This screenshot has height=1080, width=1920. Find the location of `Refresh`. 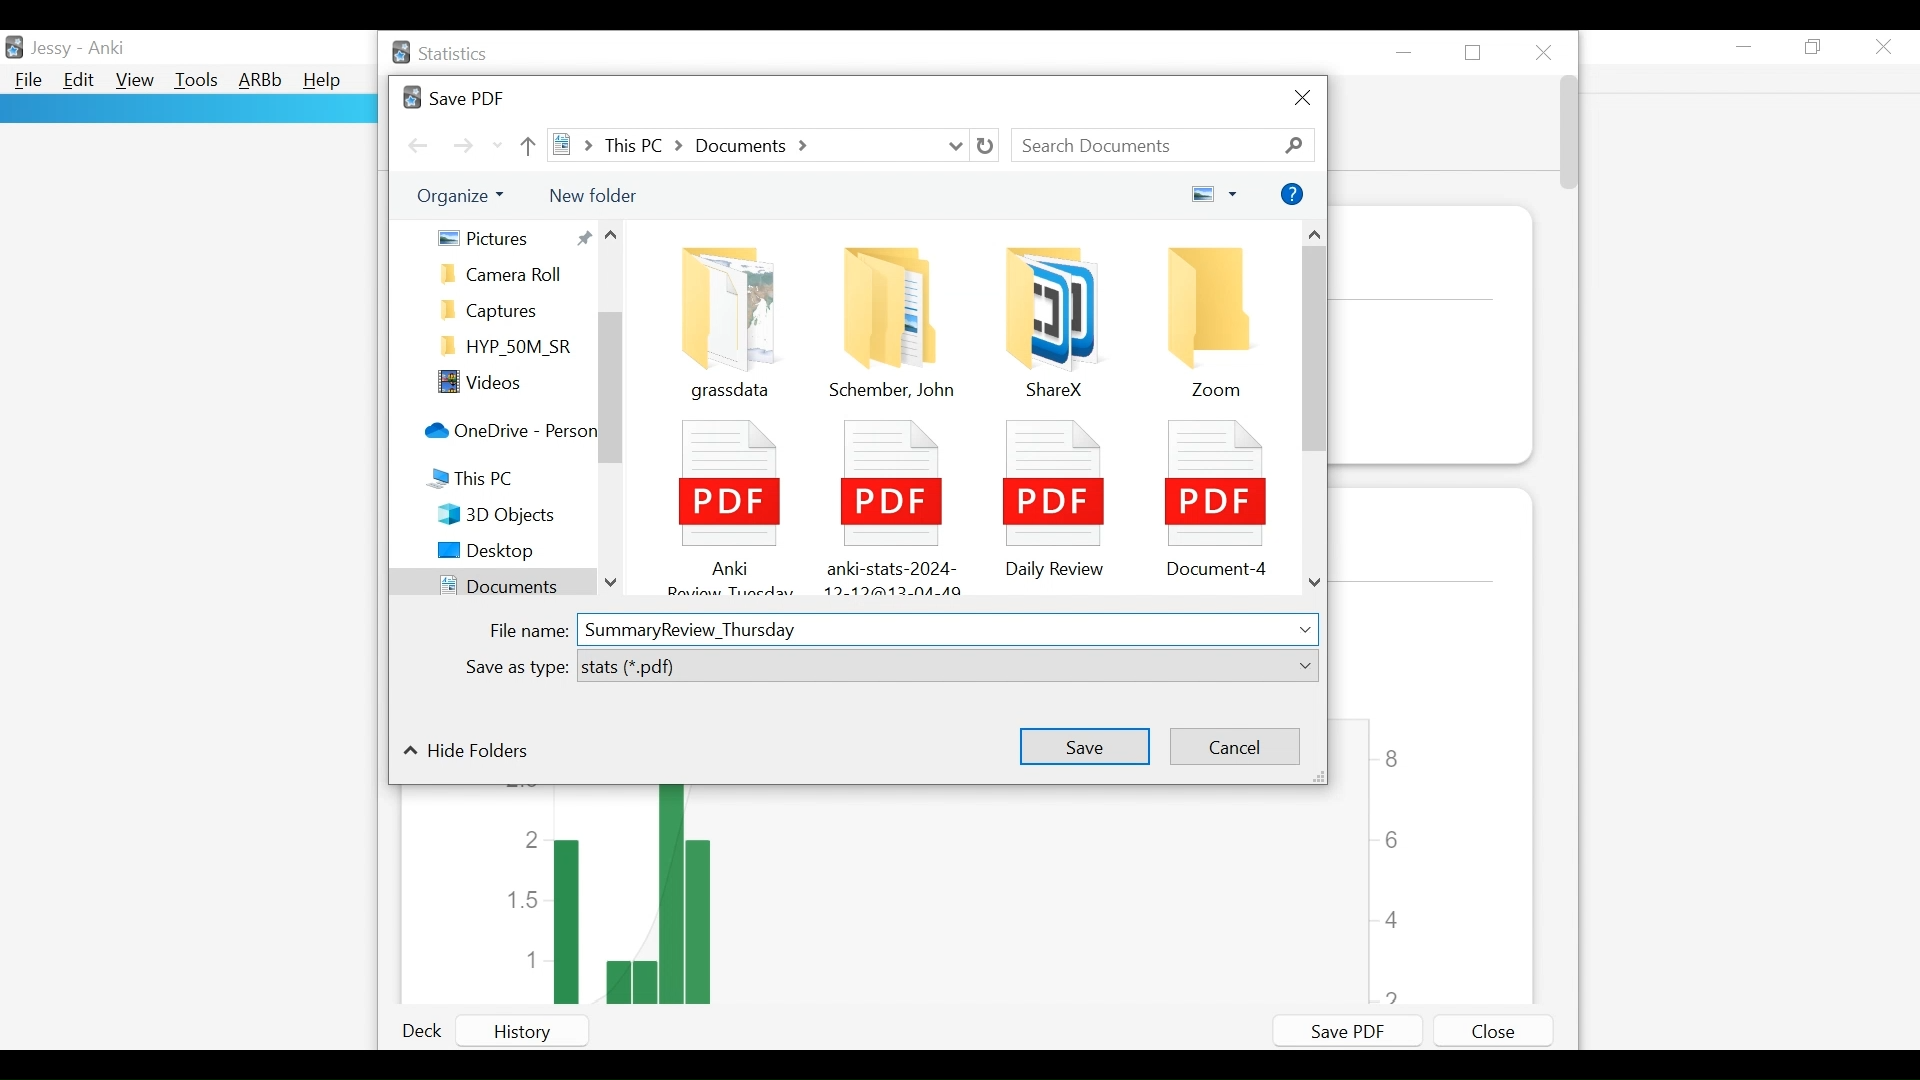

Refresh is located at coordinates (986, 146).